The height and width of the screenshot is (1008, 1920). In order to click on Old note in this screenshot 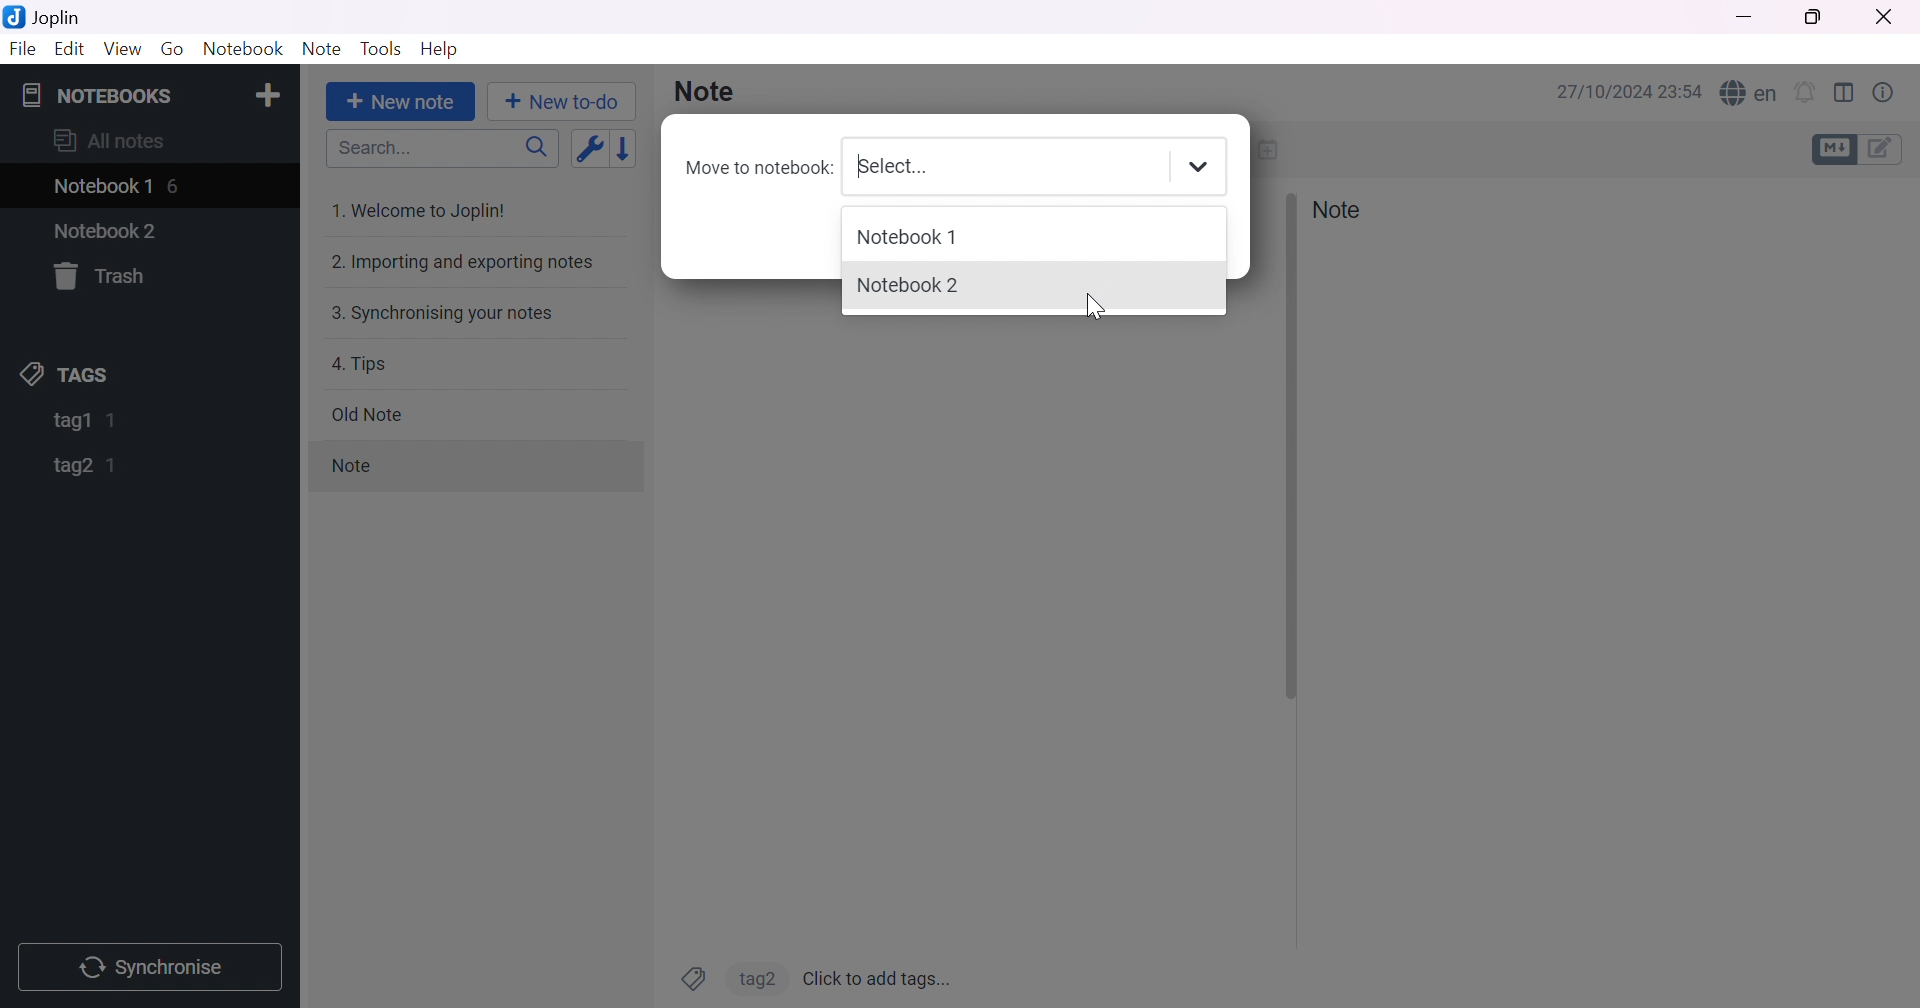, I will do `click(365, 414)`.